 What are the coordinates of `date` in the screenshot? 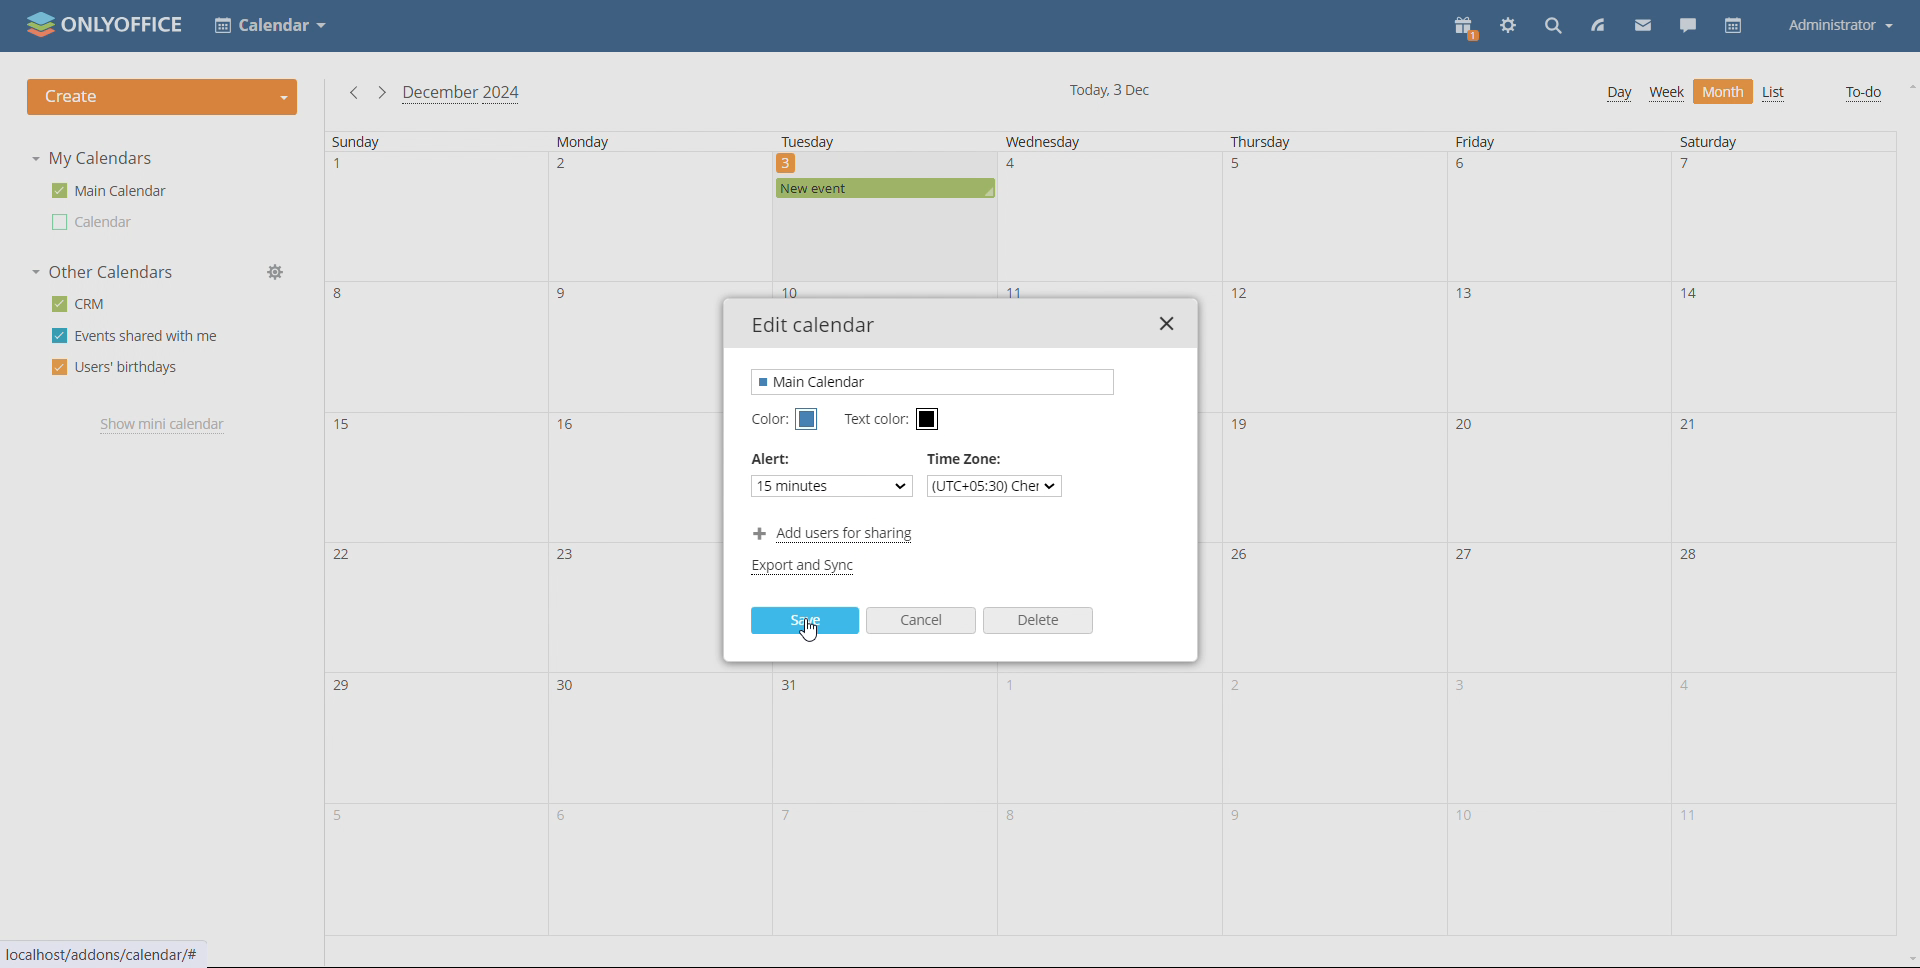 It's located at (435, 604).